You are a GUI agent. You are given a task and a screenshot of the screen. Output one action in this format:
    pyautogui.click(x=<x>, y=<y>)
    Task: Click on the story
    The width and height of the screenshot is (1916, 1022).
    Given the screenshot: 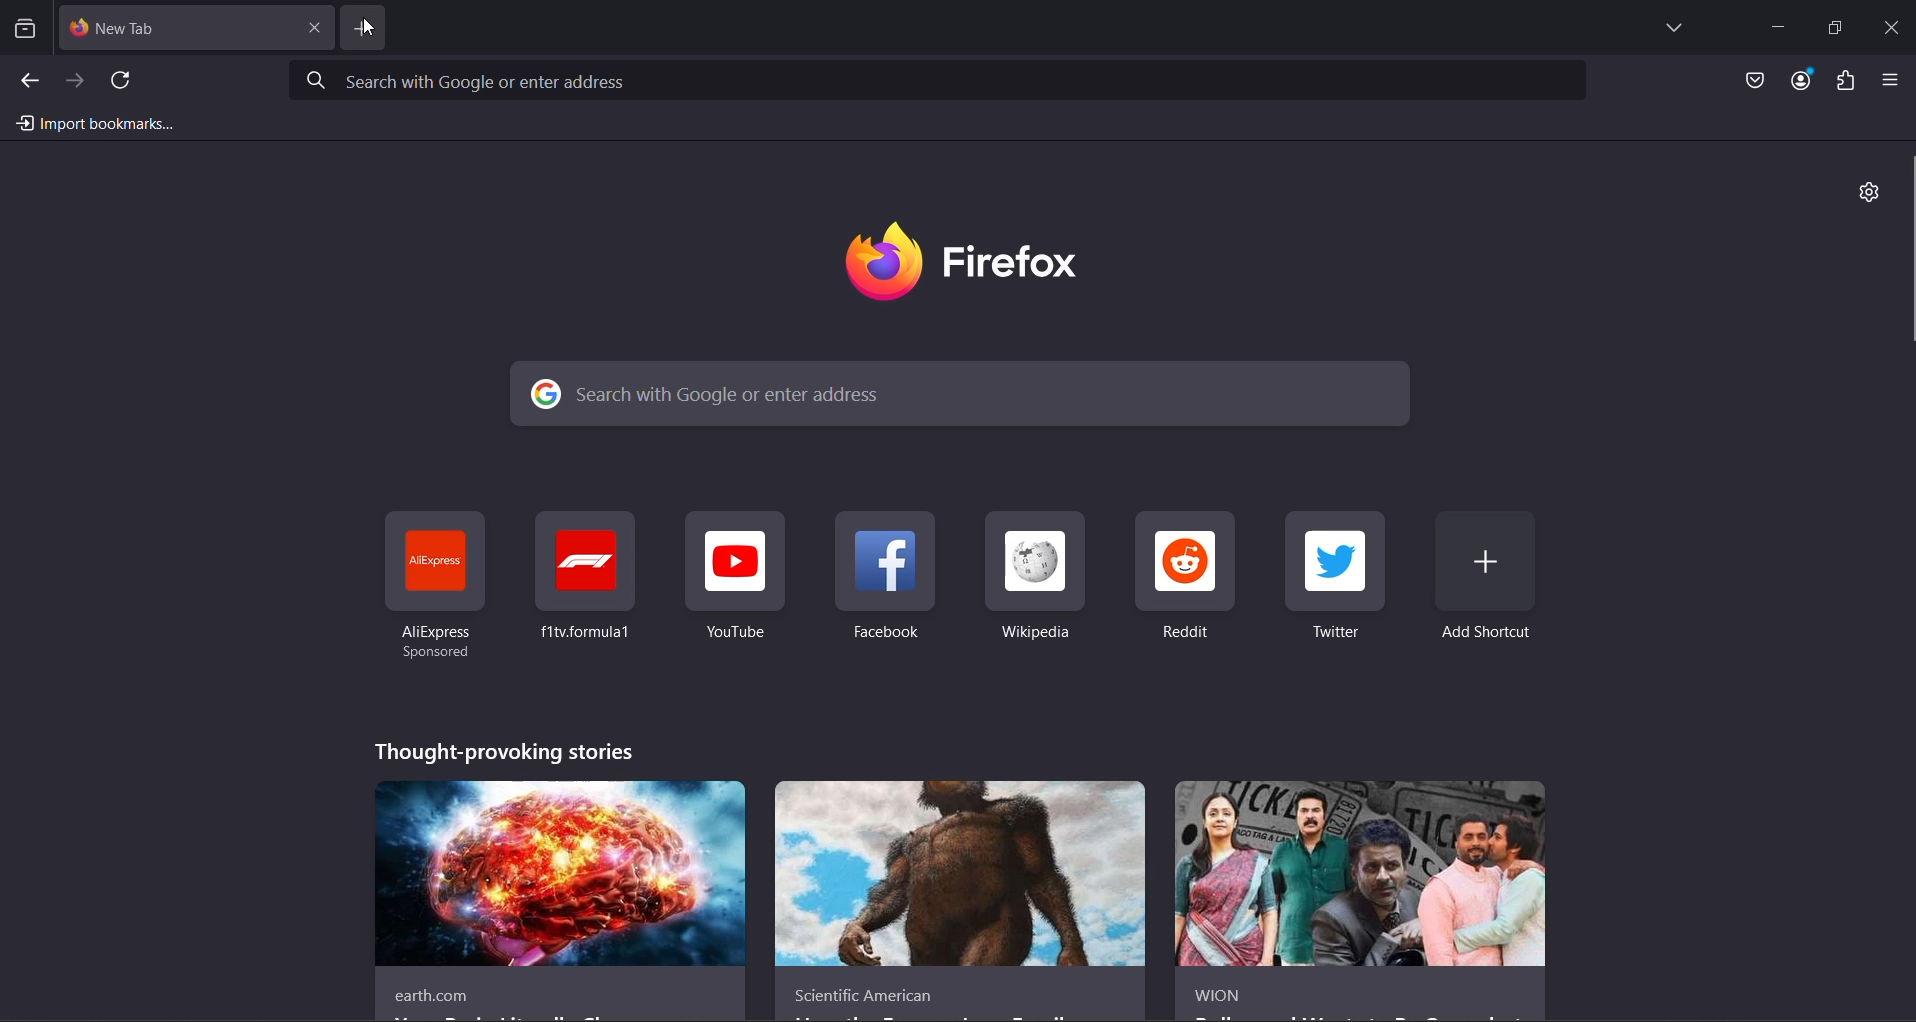 What is the action you would take?
    pyautogui.click(x=560, y=902)
    